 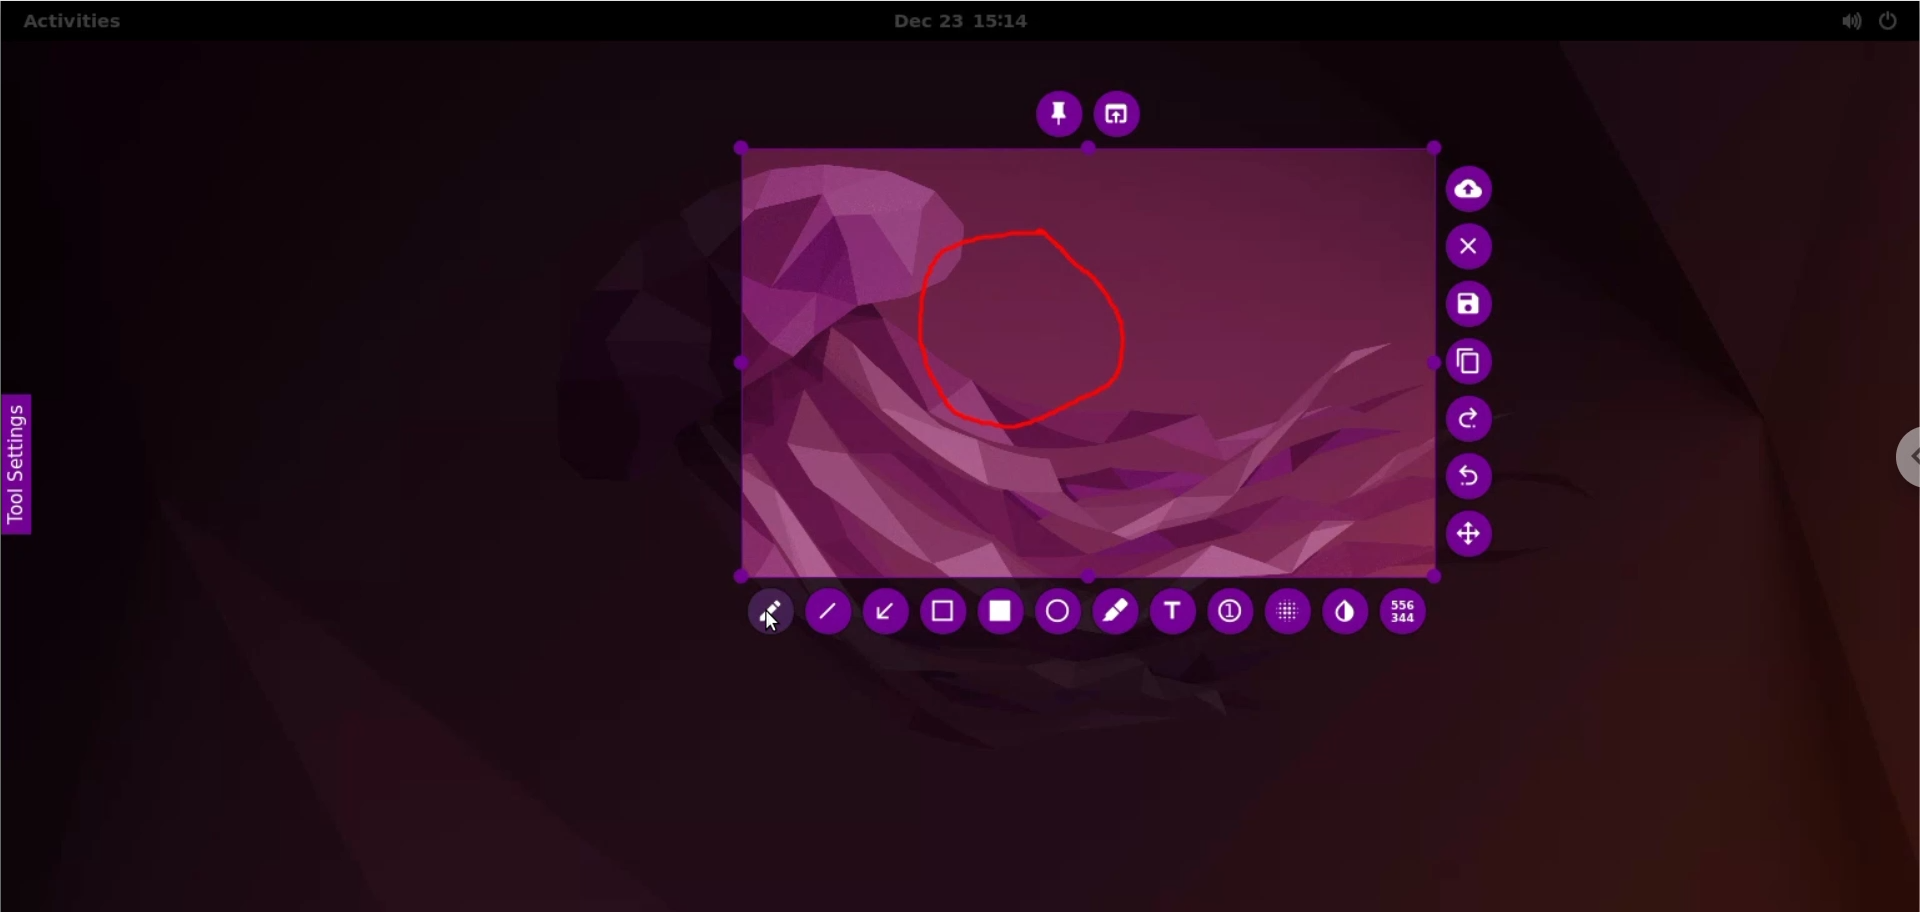 What do you see at coordinates (890, 611) in the screenshot?
I see `arrow` at bounding box center [890, 611].